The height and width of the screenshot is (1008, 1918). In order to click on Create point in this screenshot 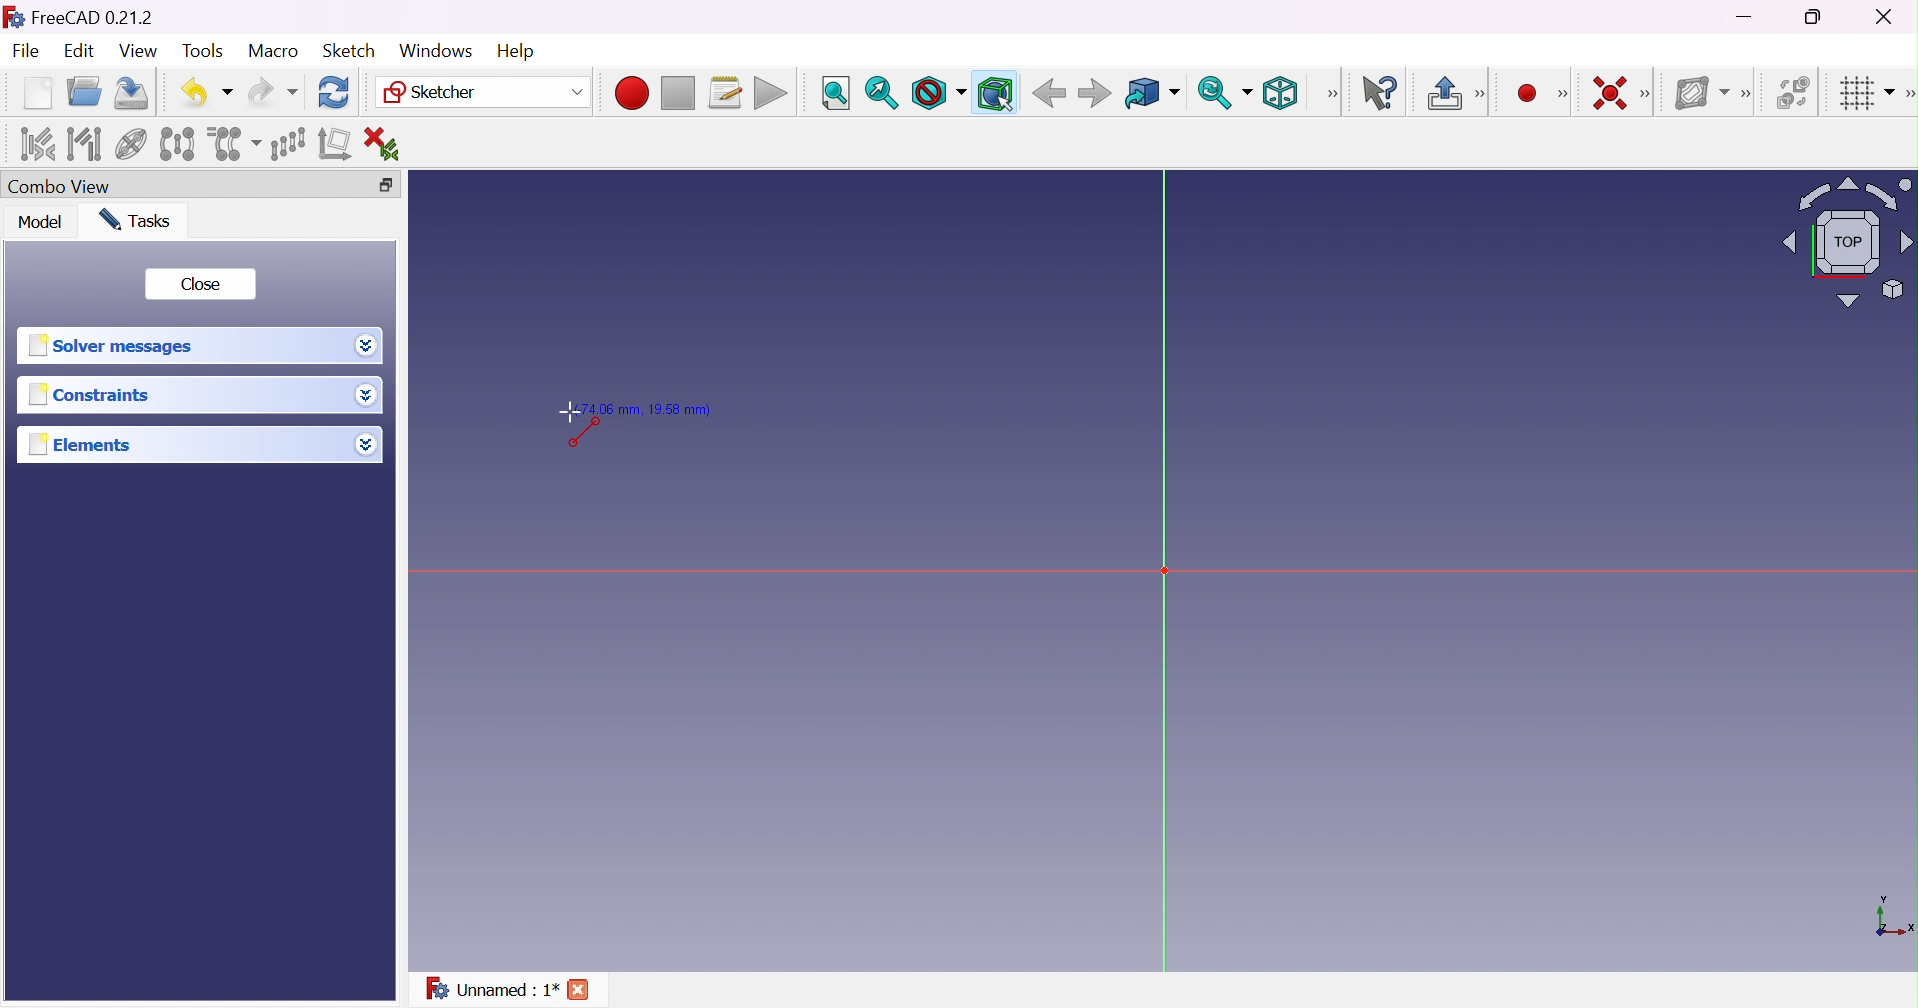, I will do `click(1524, 91)`.